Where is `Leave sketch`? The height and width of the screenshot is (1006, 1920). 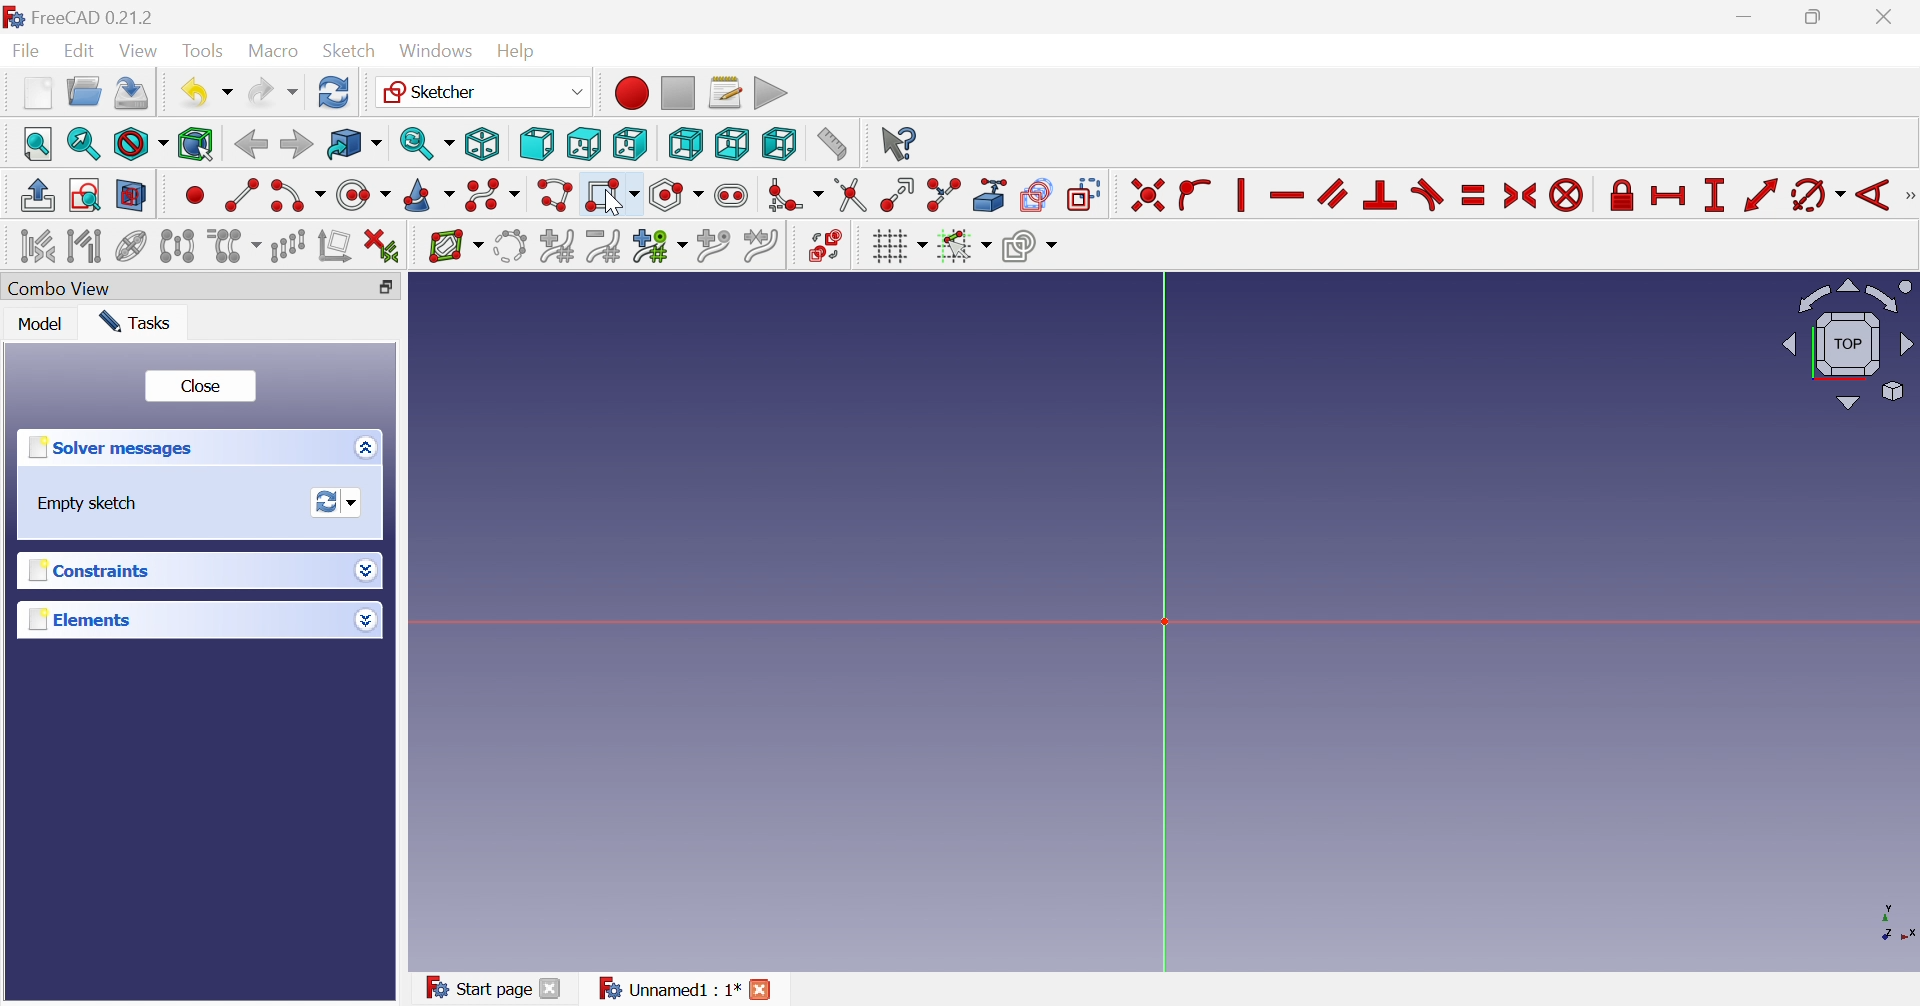 Leave sketch is located at coordinates (36, 195).